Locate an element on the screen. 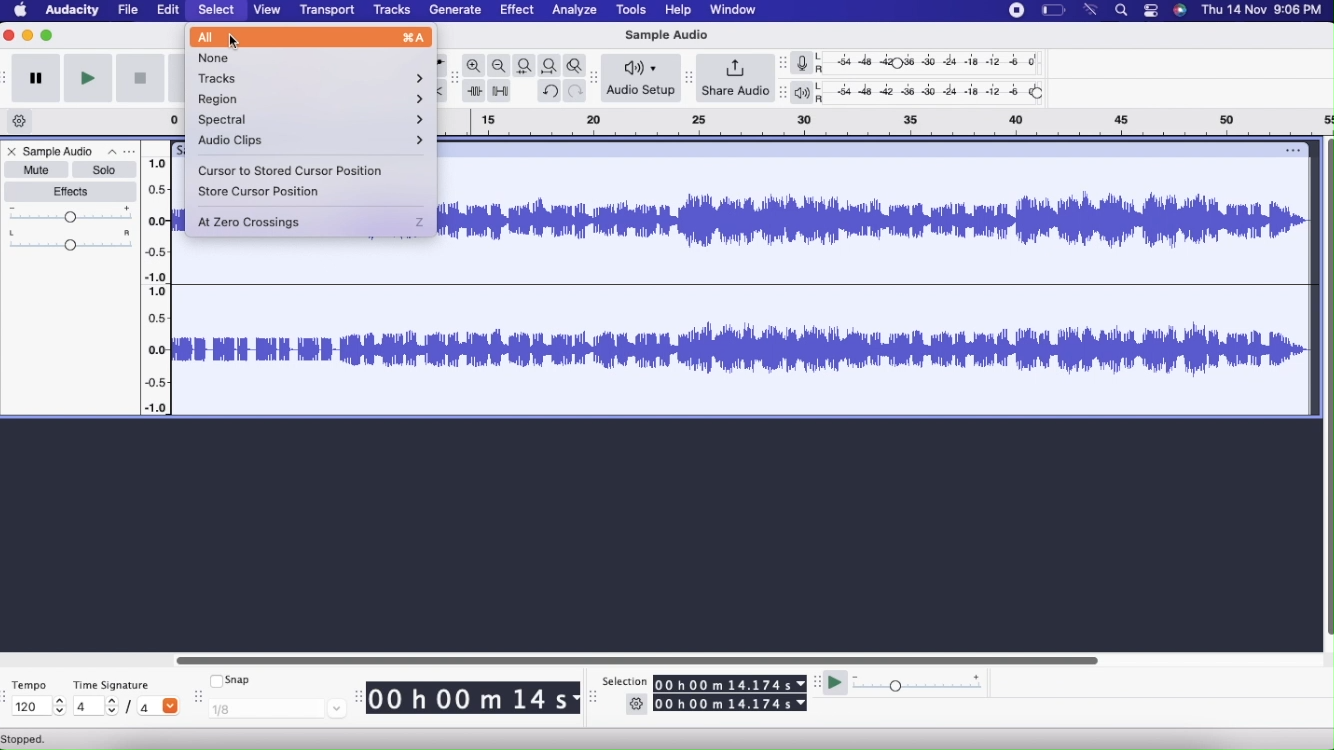  Tools is located at coordinates (632, 11).